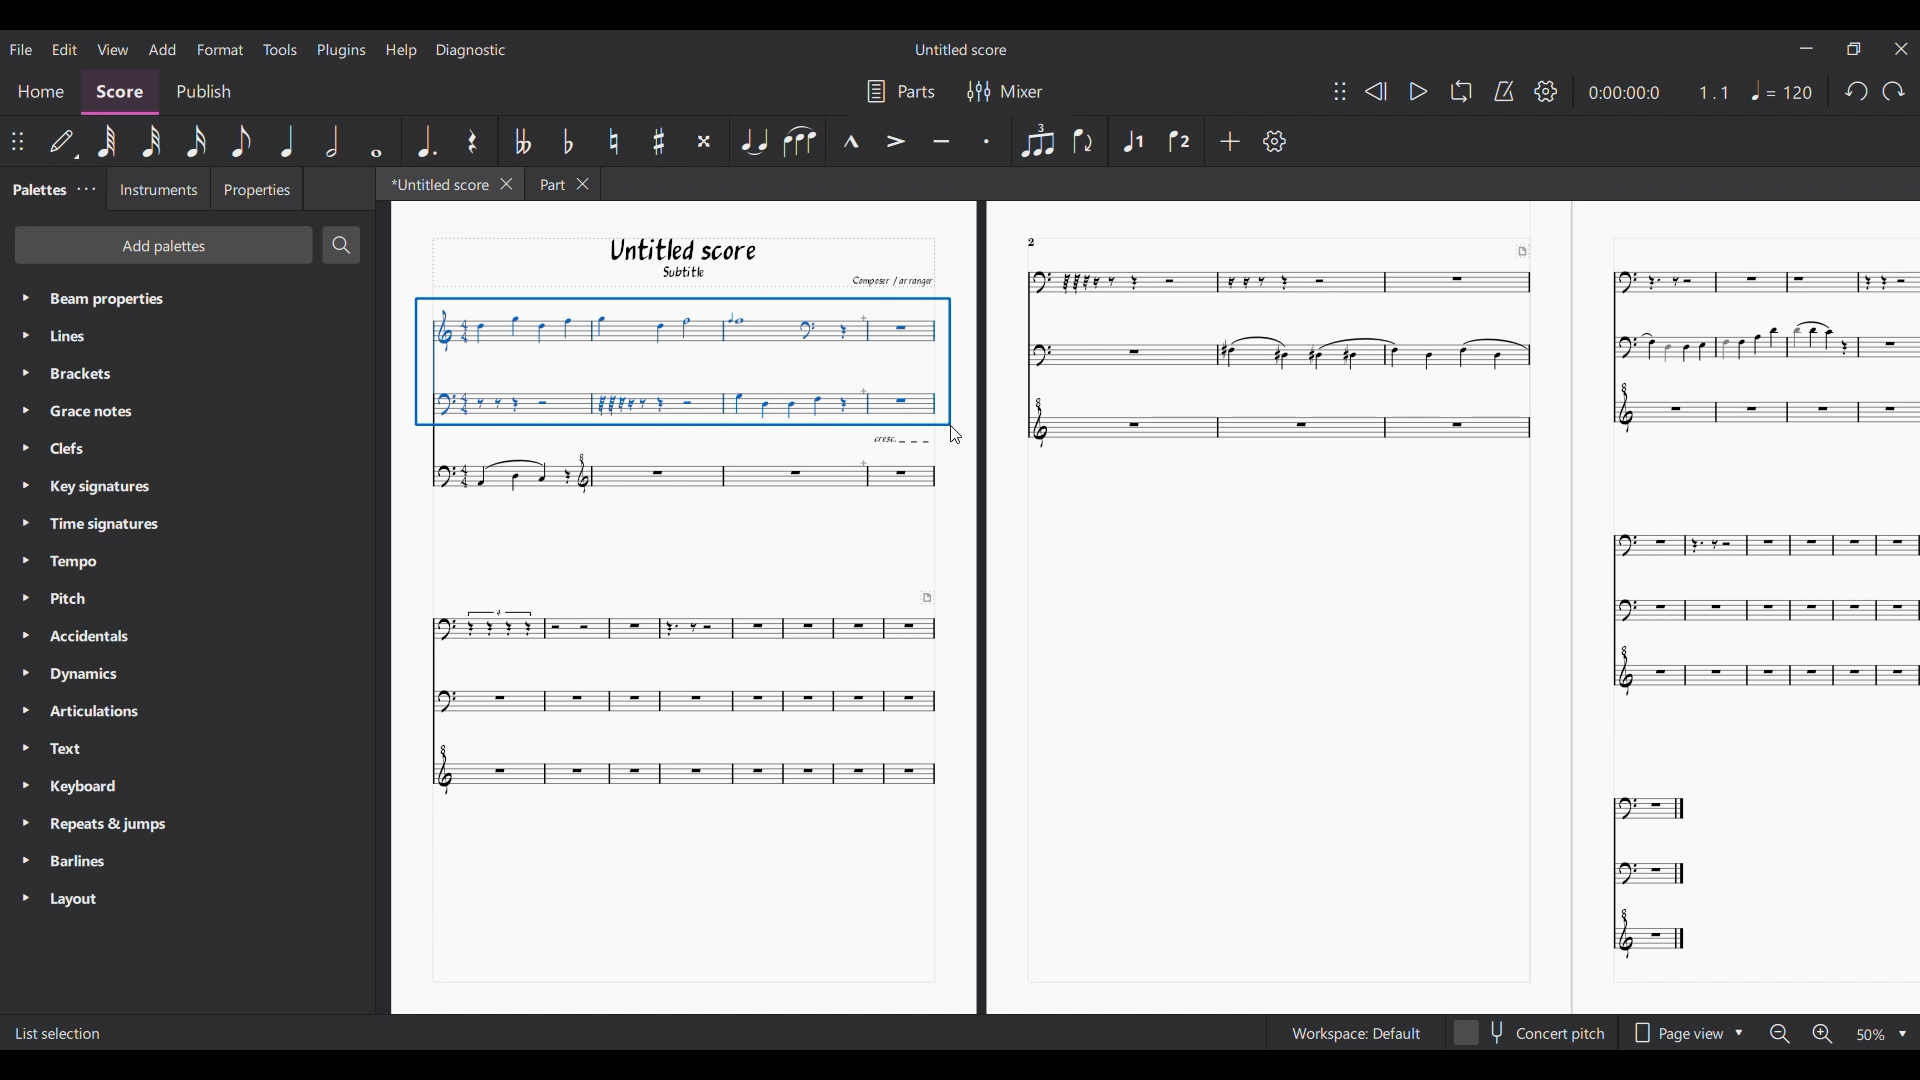 Image resolution: width=1920 pixels, height=1080 pixels. What do you see at coordinates (23, 528) in the screenshot?
I see `` at bounding box center [23, 528].